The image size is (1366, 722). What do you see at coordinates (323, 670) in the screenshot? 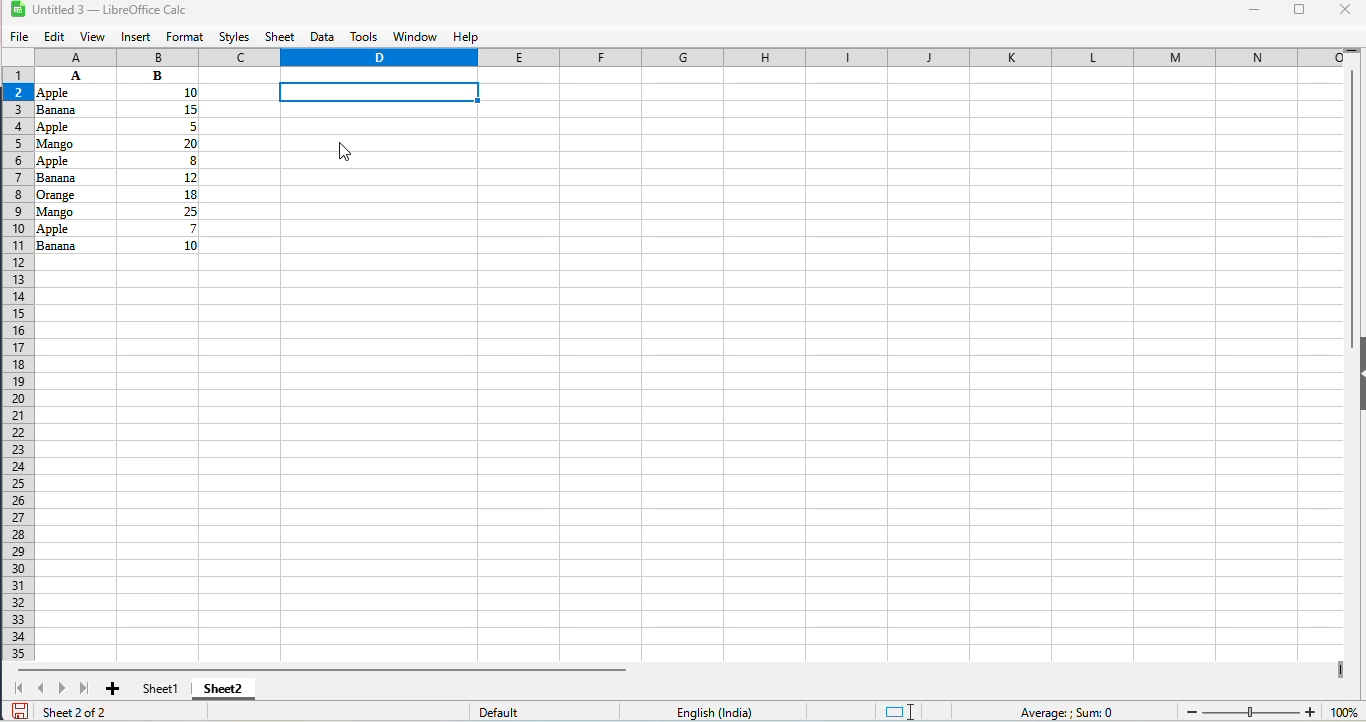
I see `horizontal scroll bar` at bounding box center [323, 670].